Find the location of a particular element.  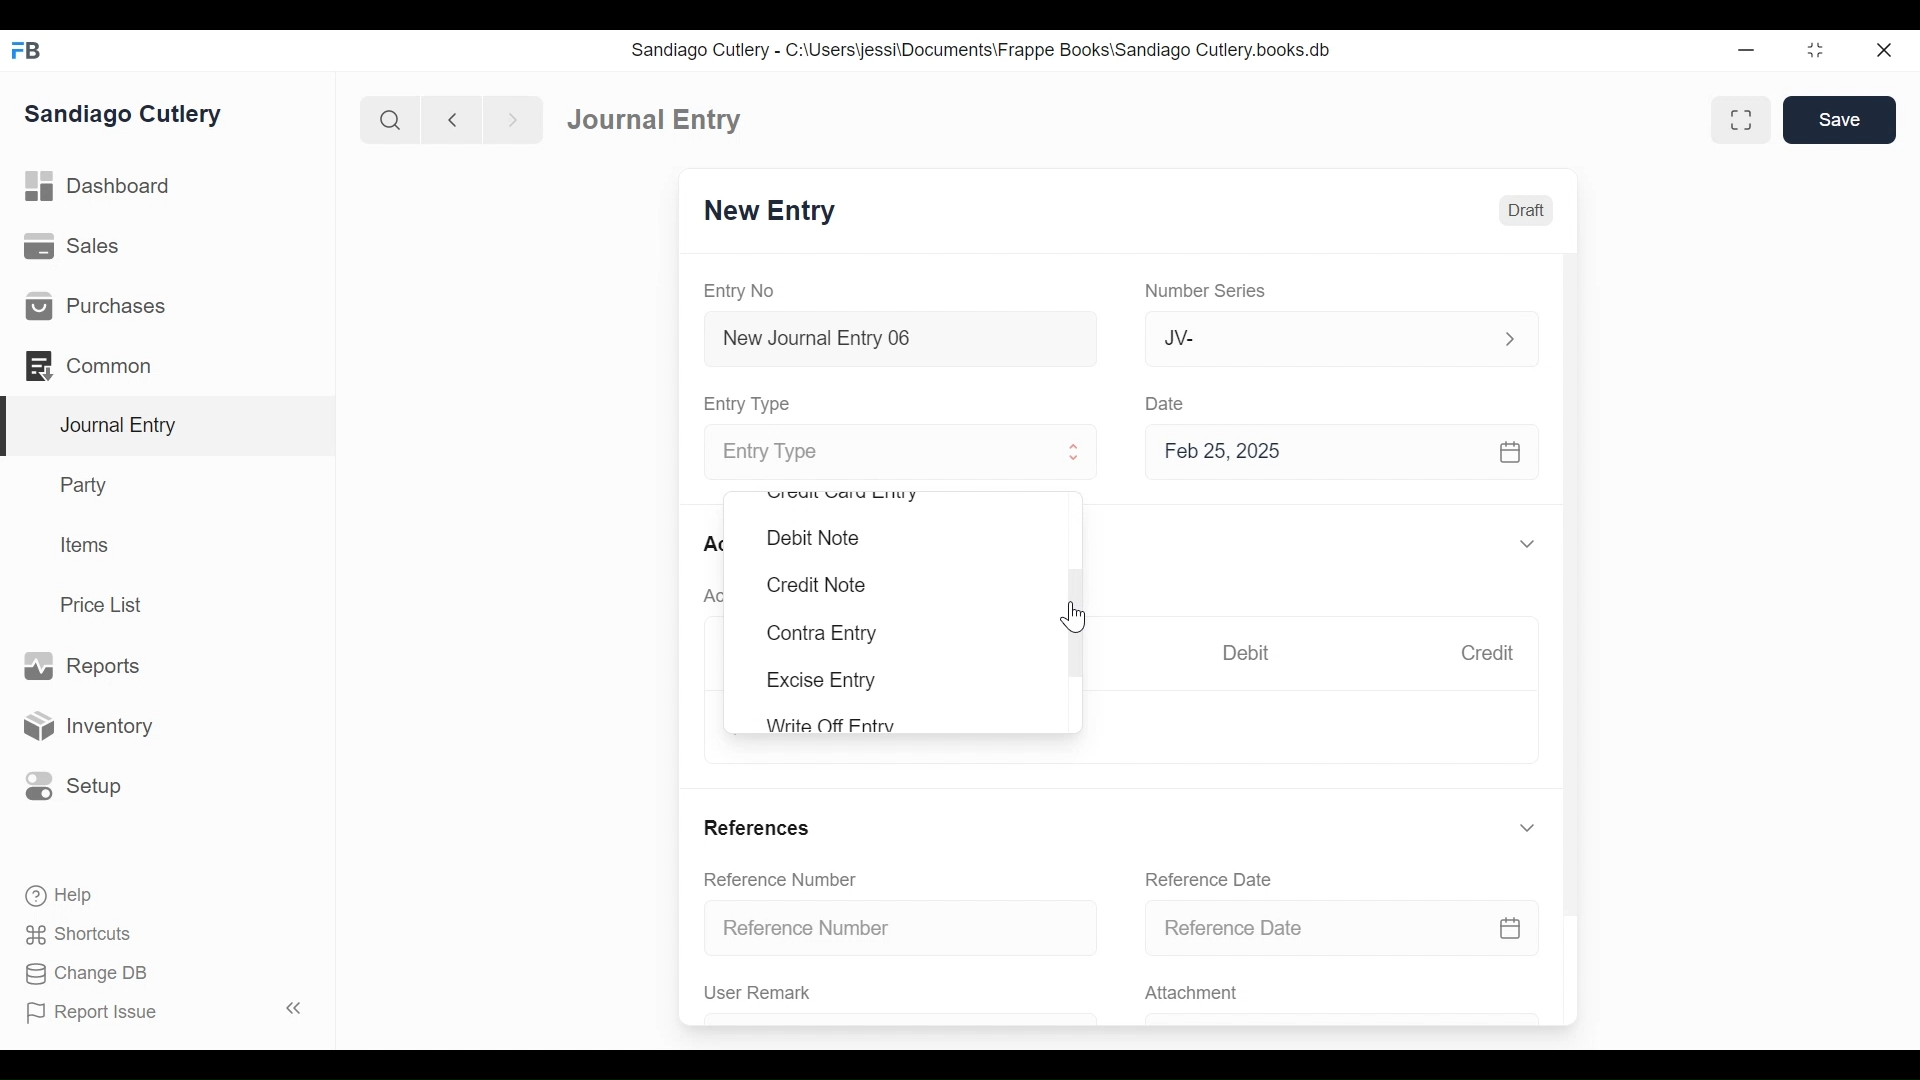

Help is located at coordinates (57, 894).